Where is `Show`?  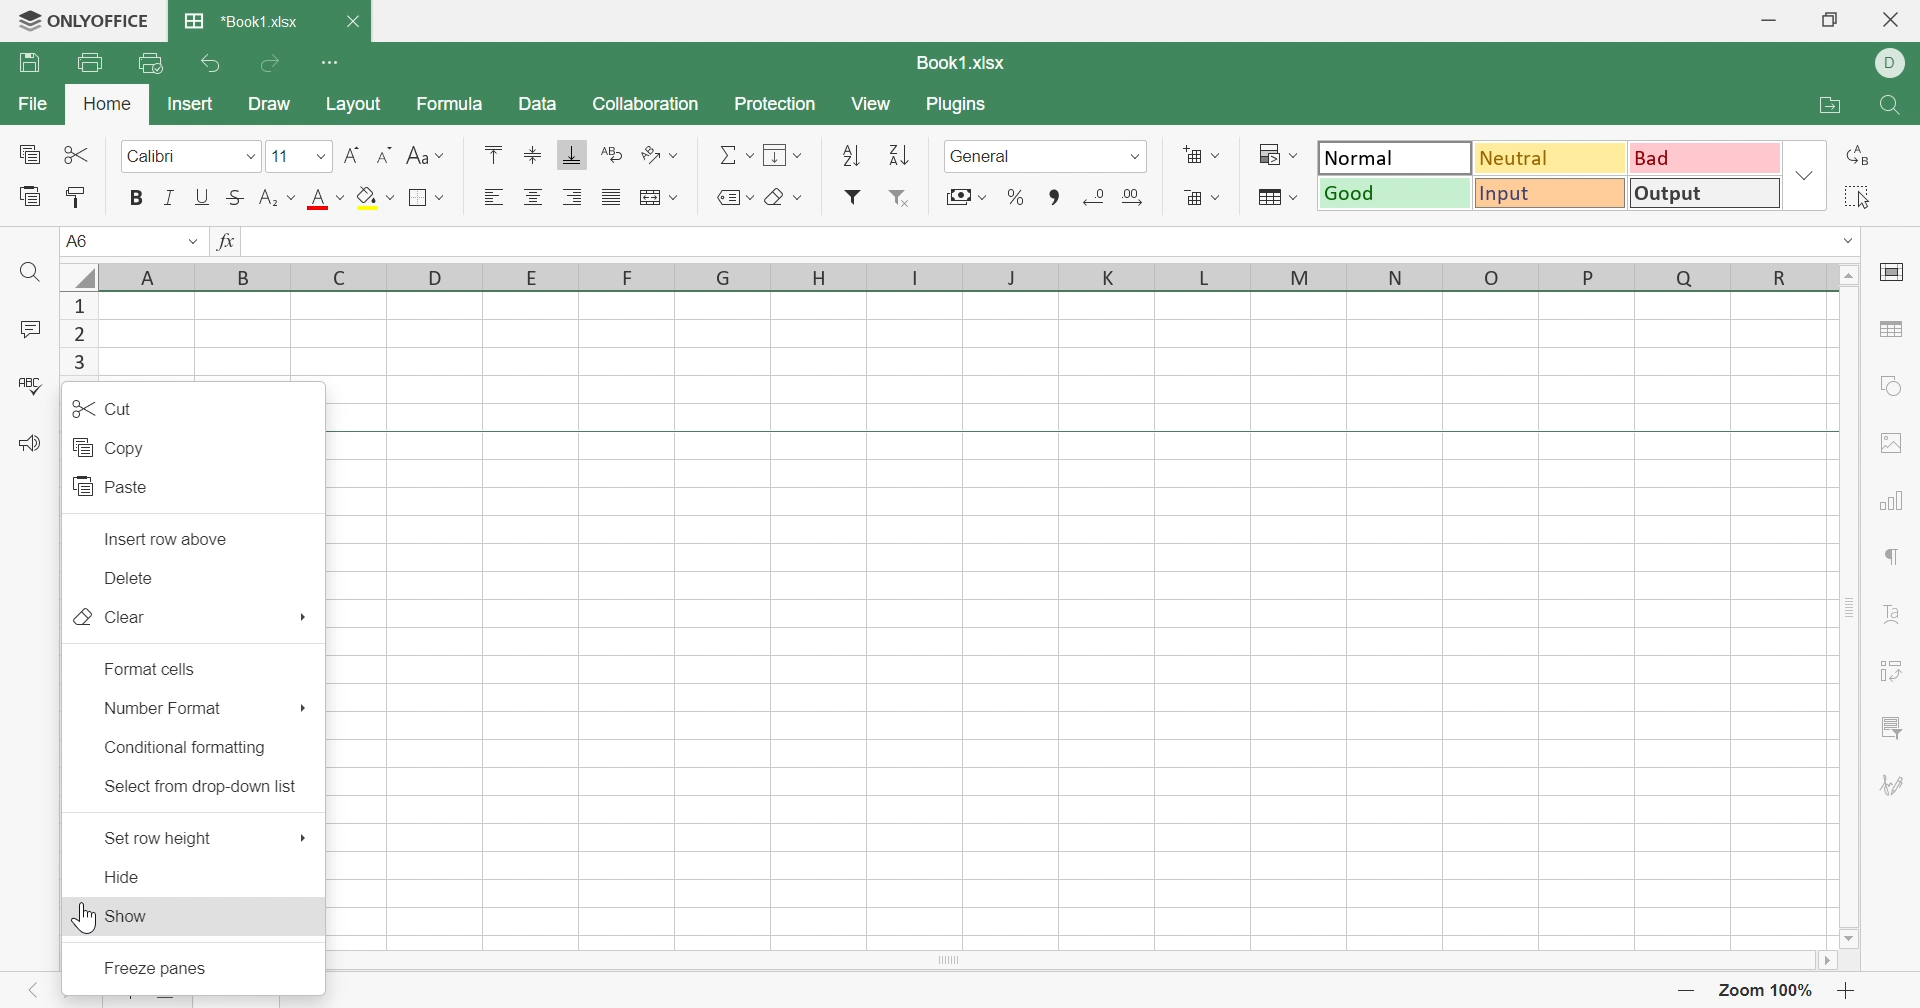 Show is located at coordinates (128, 916).